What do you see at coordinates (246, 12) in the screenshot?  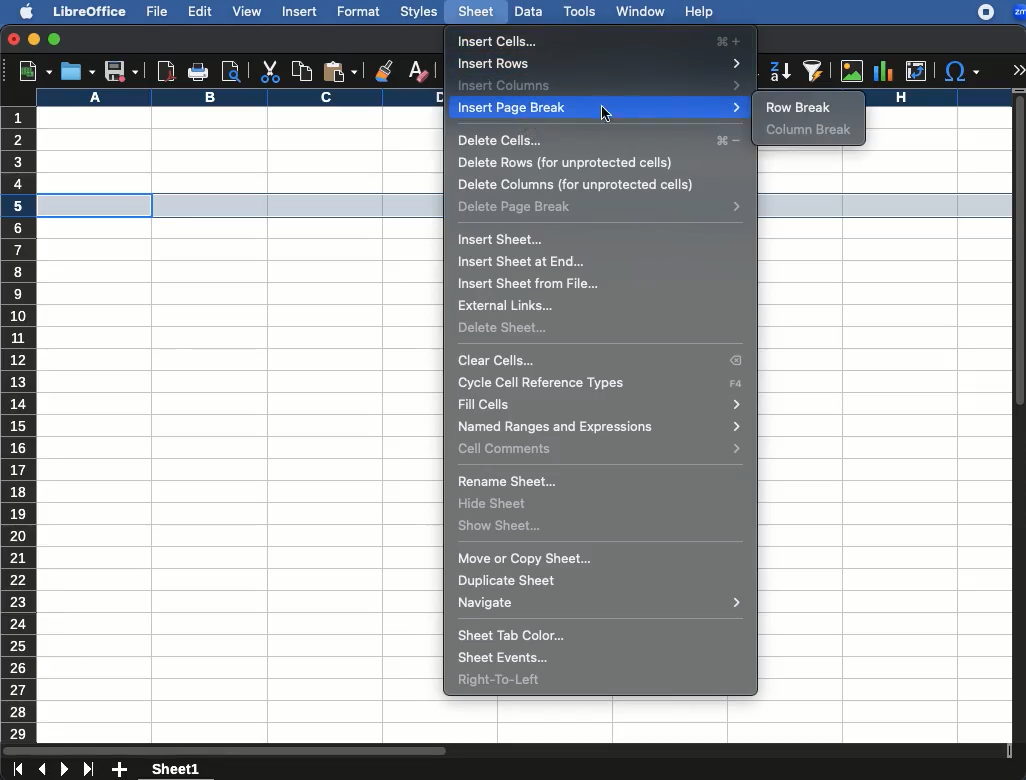 I see `view` at bounding box center [246, 12].